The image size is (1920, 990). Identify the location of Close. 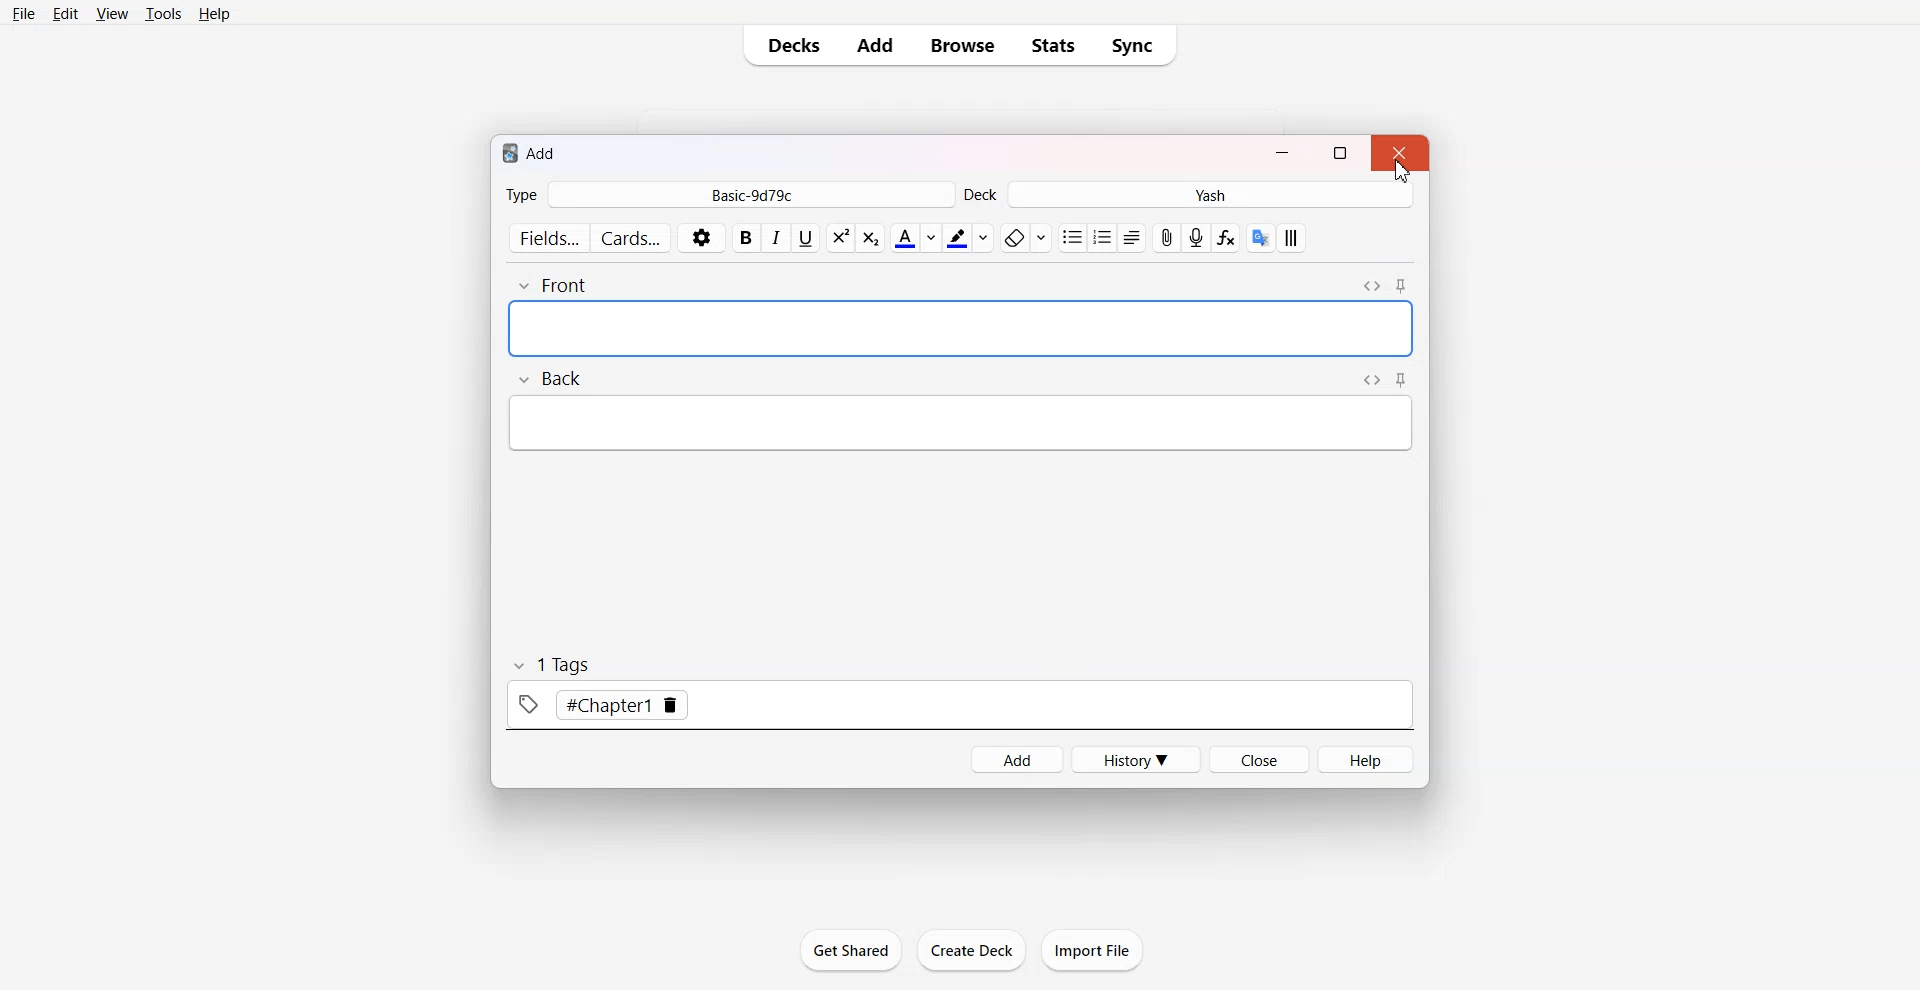
(1399, 152).